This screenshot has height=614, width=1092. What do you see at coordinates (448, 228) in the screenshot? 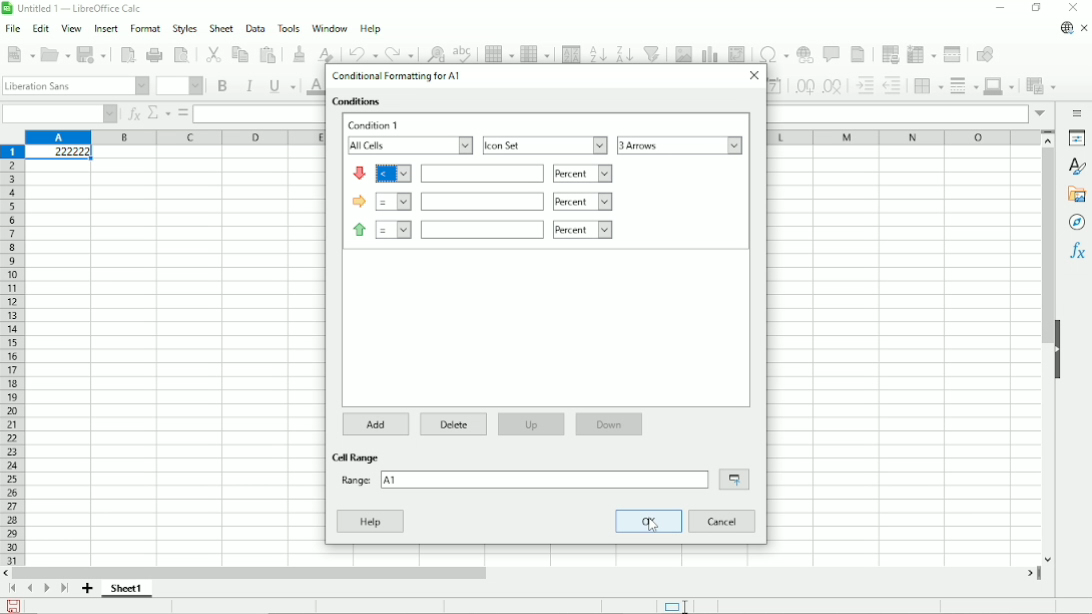
I see `icon condition` at bounding box center [448, 228].